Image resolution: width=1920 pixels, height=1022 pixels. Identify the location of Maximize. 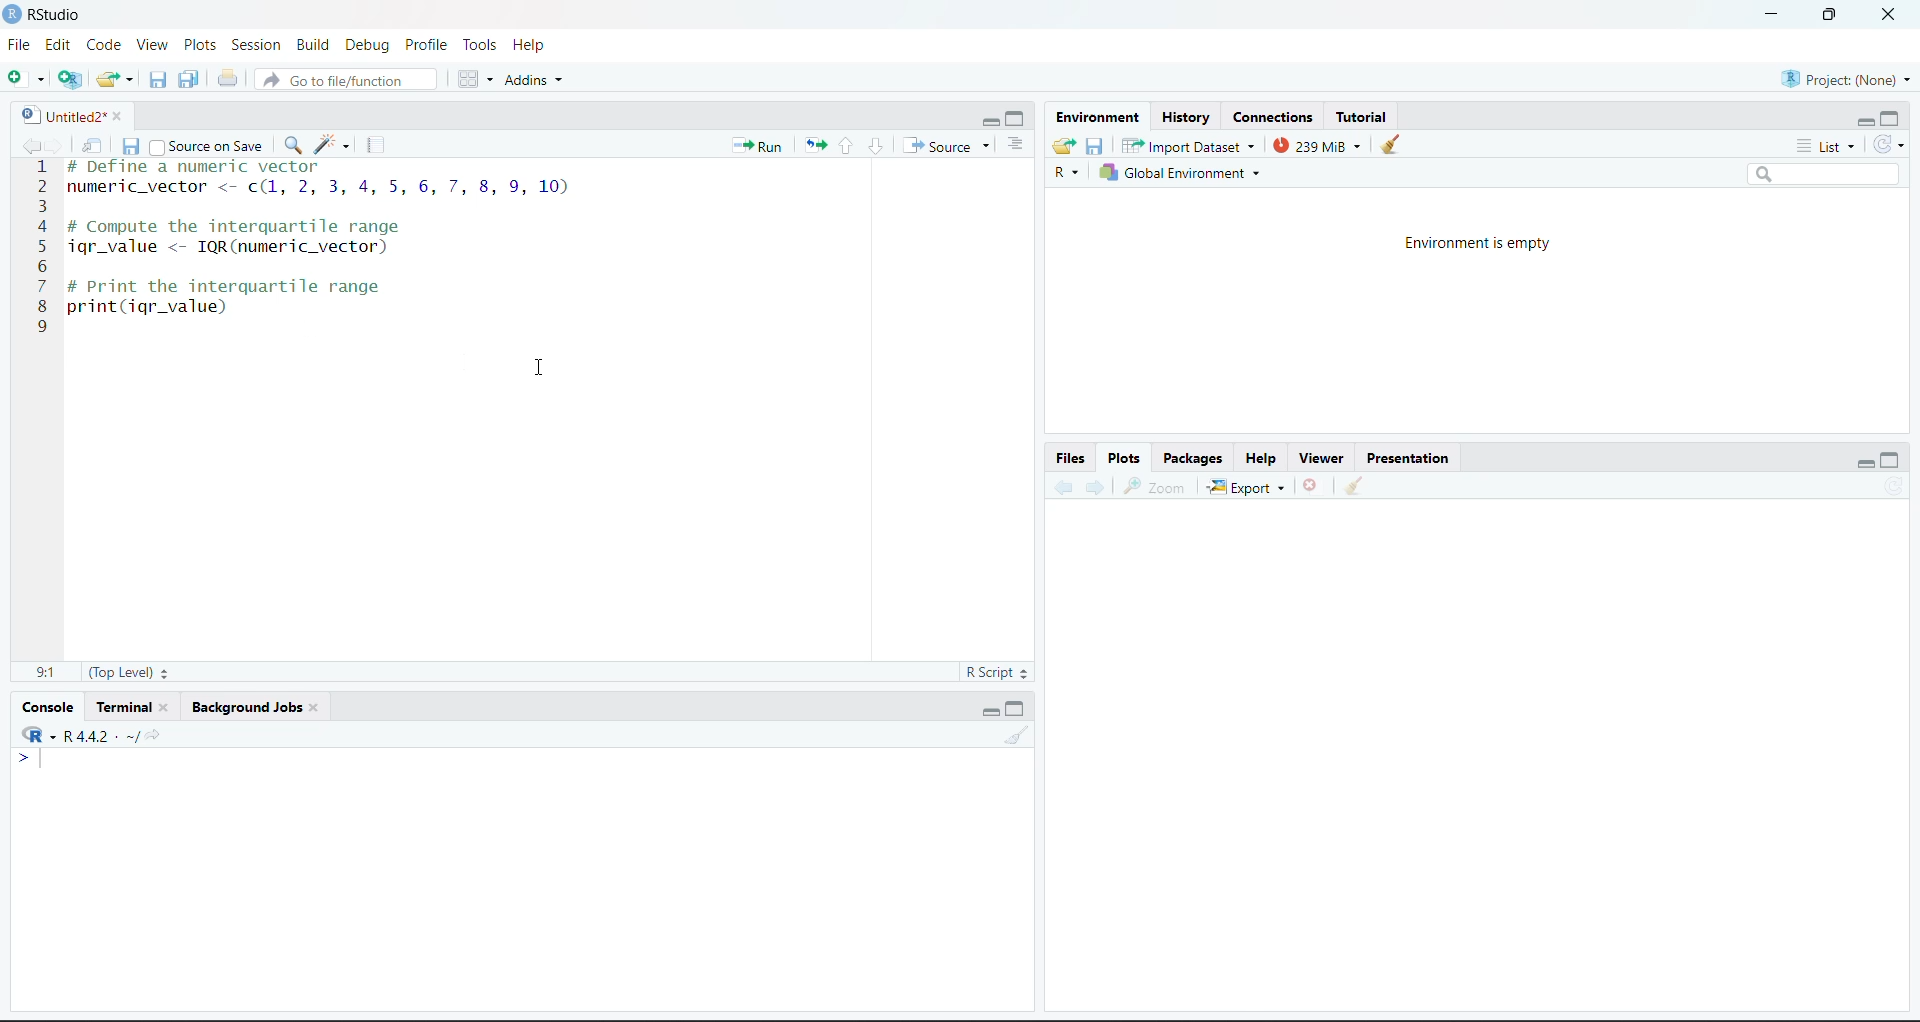
(1018, 115).